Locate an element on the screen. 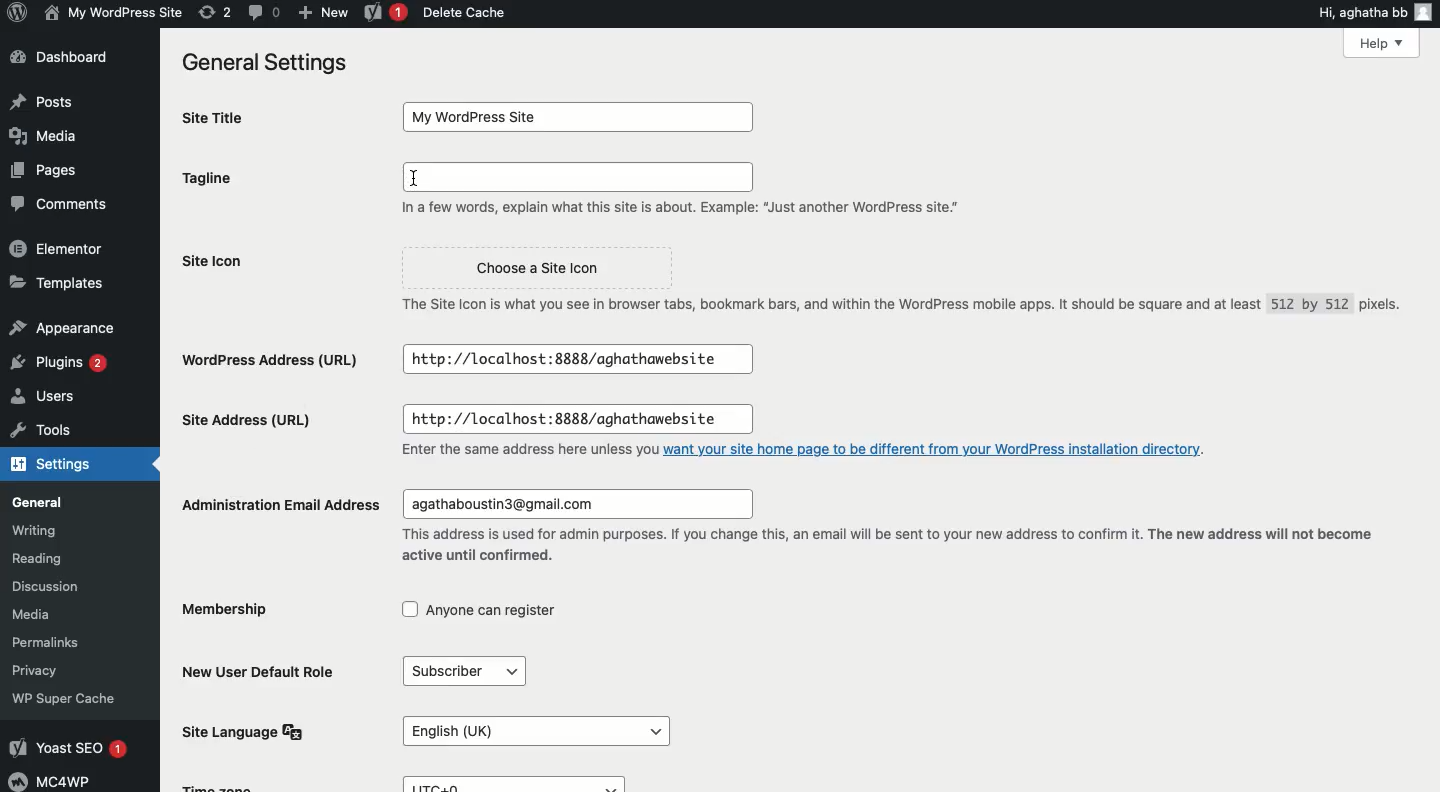 Image resolution: width=1440 pixels, height=792 pixels. Site language is located at coordinates (241, 731).